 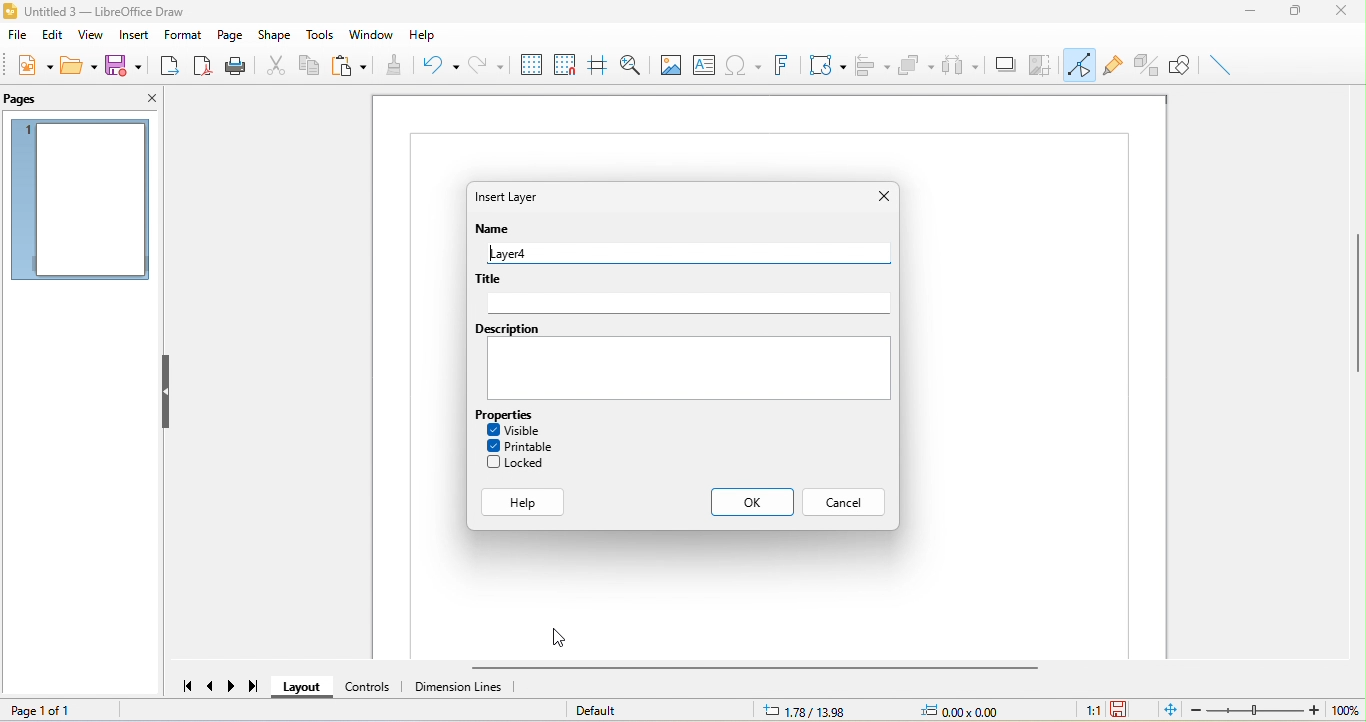 I want to click on view, so click(x=89, y=35).